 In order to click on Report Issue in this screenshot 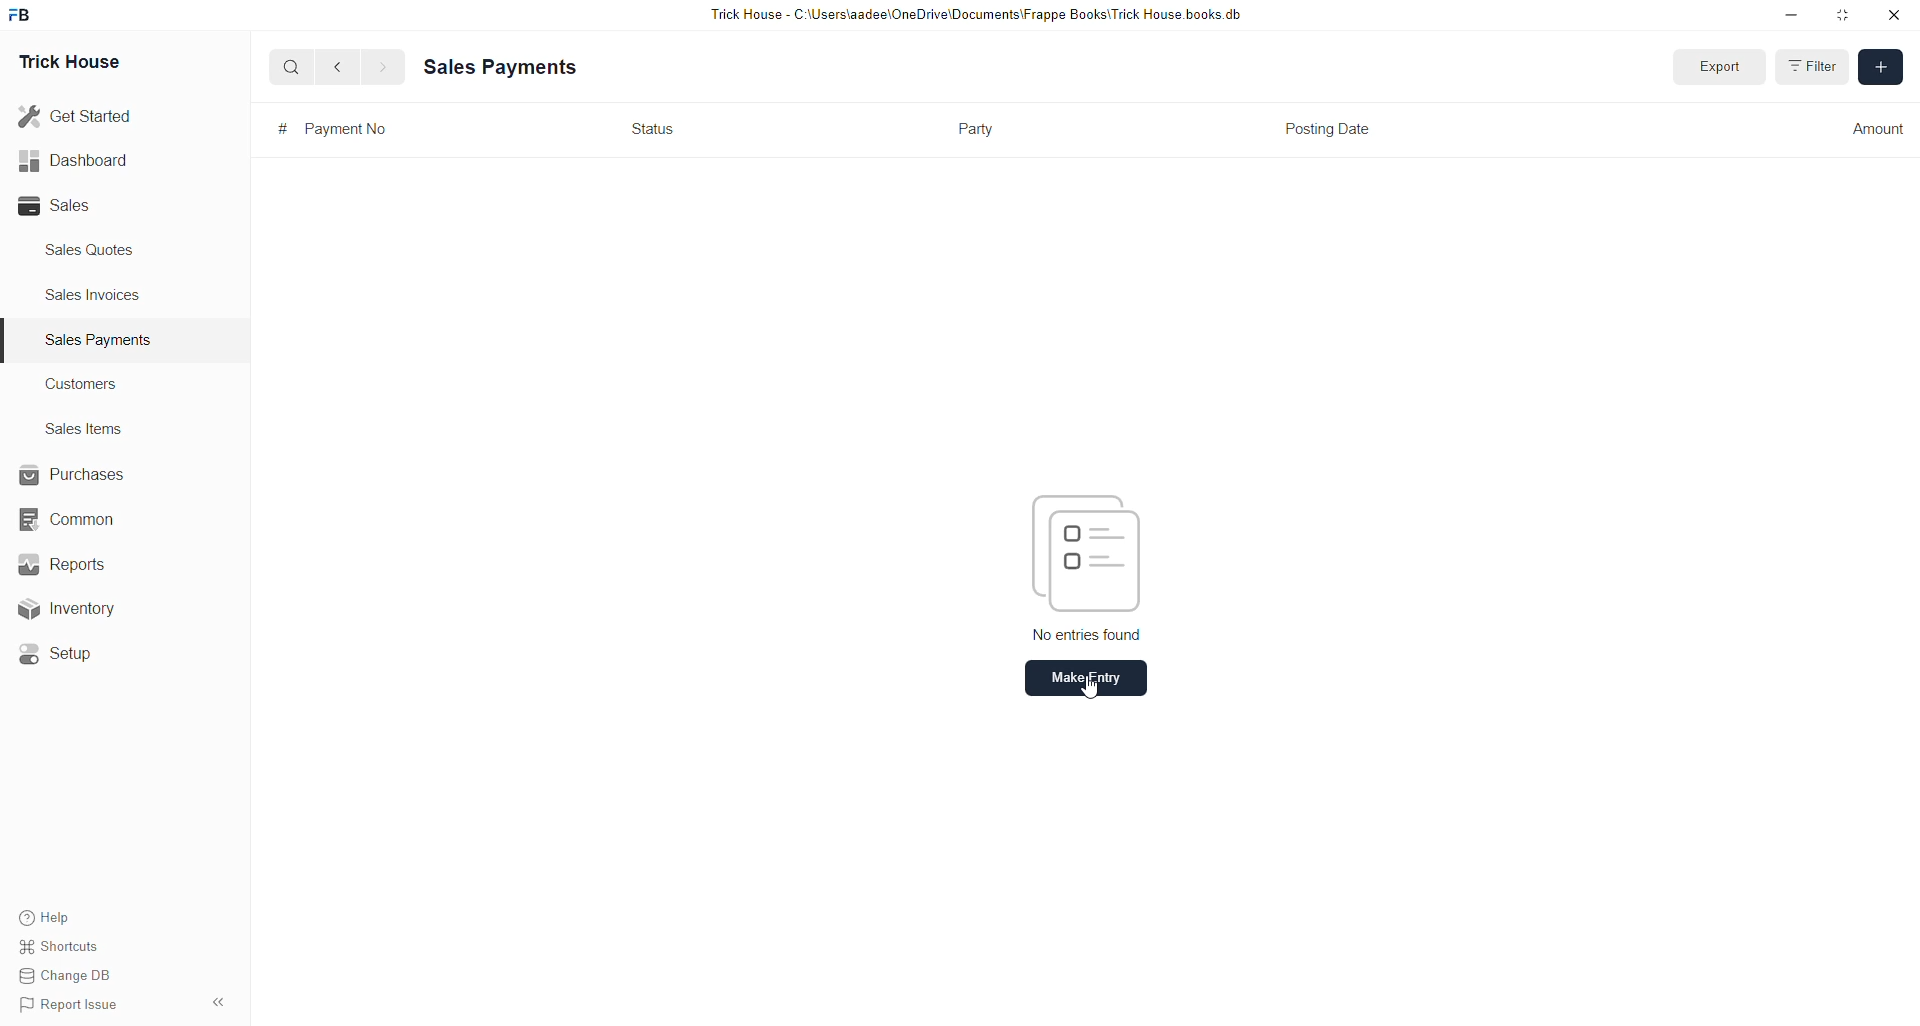, I will do `click(73, 1005)`.